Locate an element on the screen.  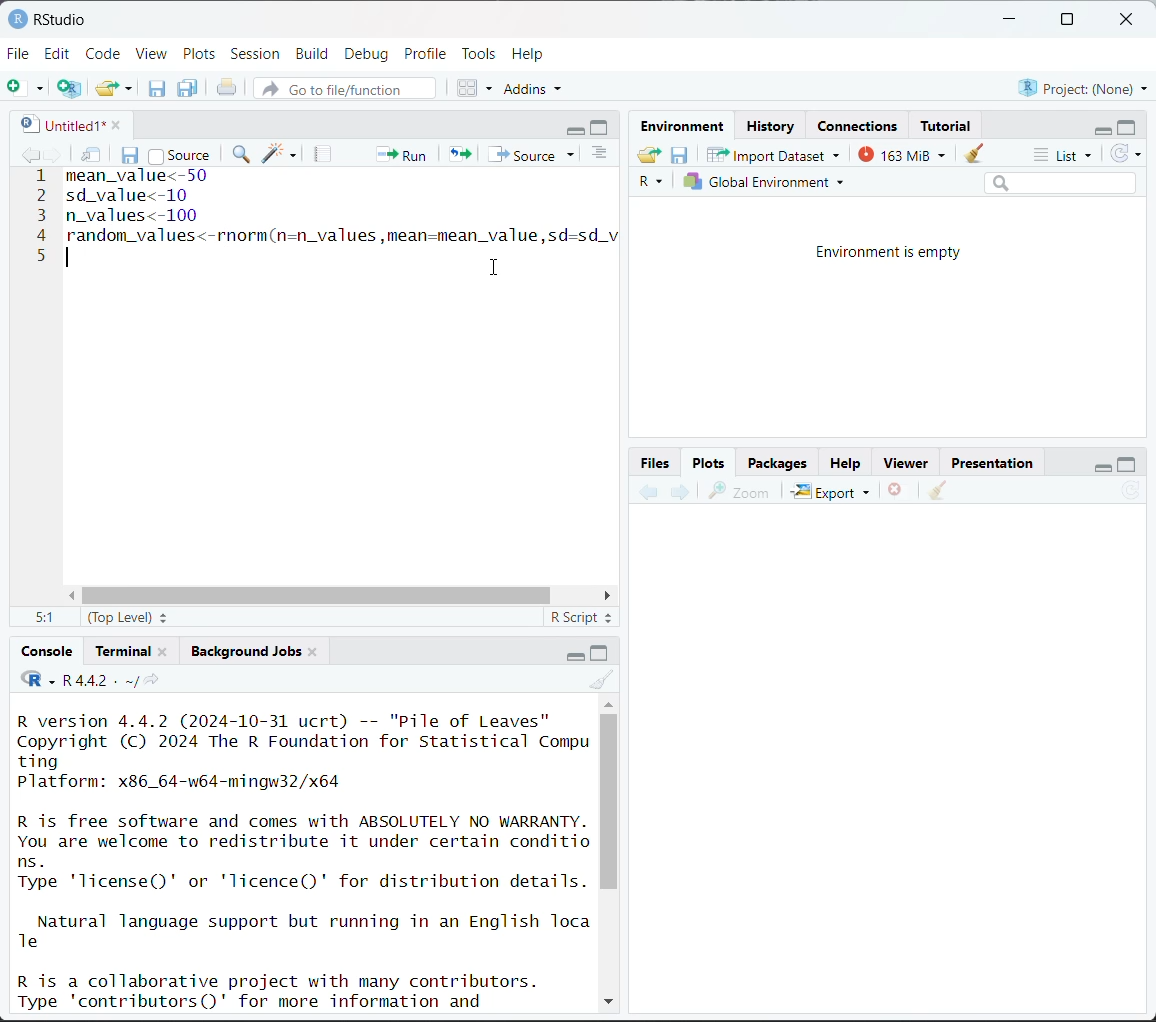
Plots is located at coordinates (709, 461).